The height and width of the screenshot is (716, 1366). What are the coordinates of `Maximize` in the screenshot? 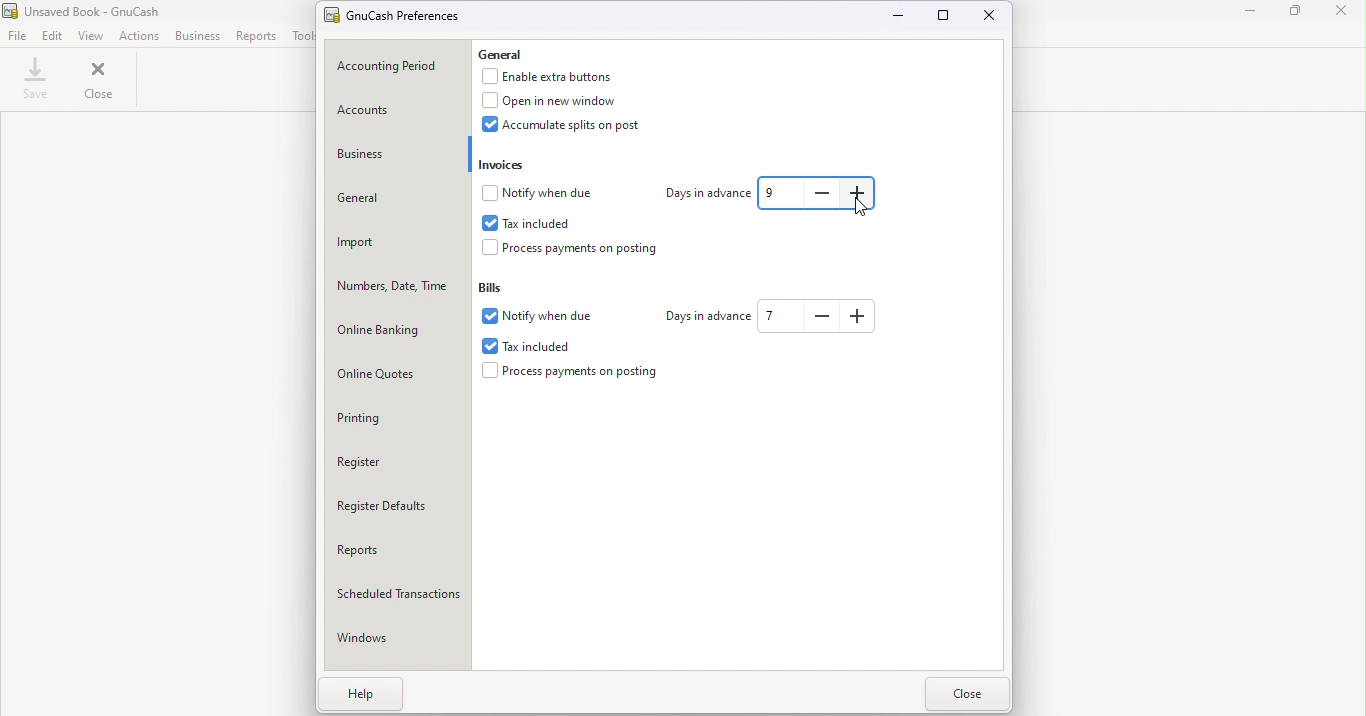 It's located at (945, 15).